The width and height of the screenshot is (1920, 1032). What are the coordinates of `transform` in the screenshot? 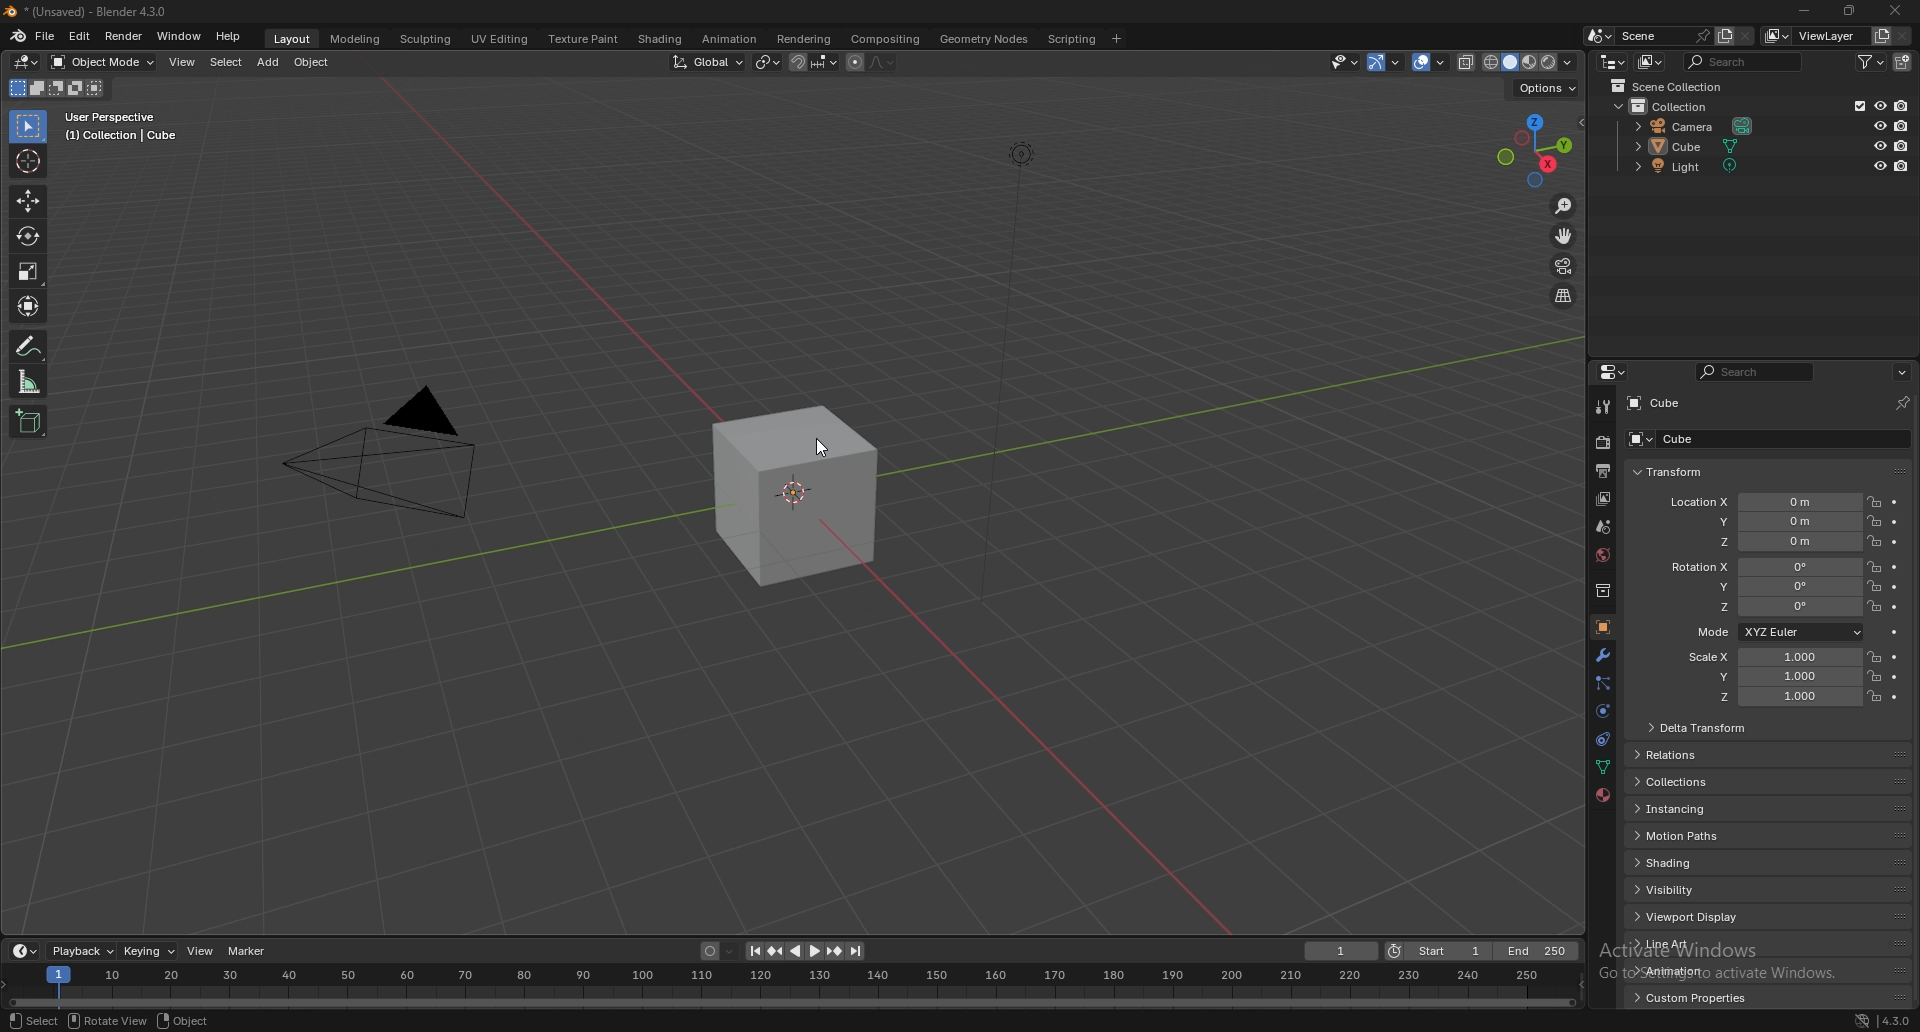 It's located at (30, 306).